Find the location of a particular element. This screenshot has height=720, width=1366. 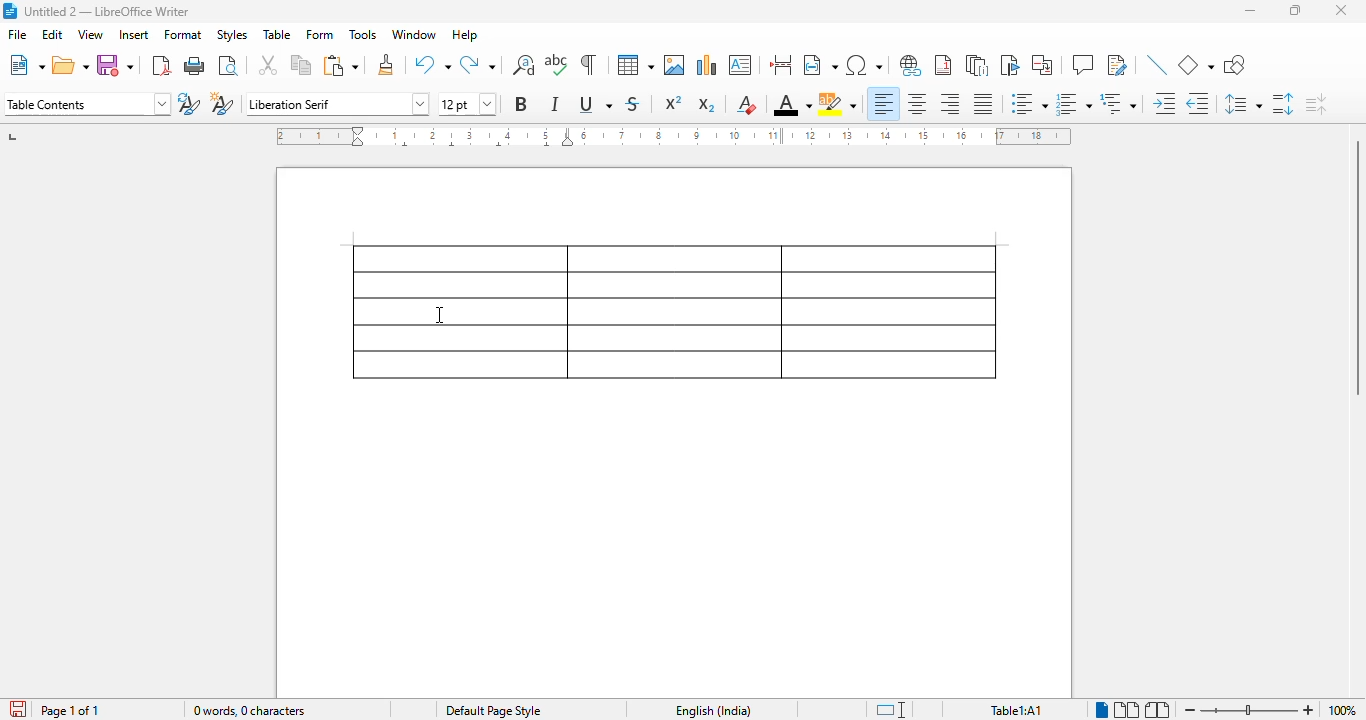

cut is located at coordinates (269, 65).